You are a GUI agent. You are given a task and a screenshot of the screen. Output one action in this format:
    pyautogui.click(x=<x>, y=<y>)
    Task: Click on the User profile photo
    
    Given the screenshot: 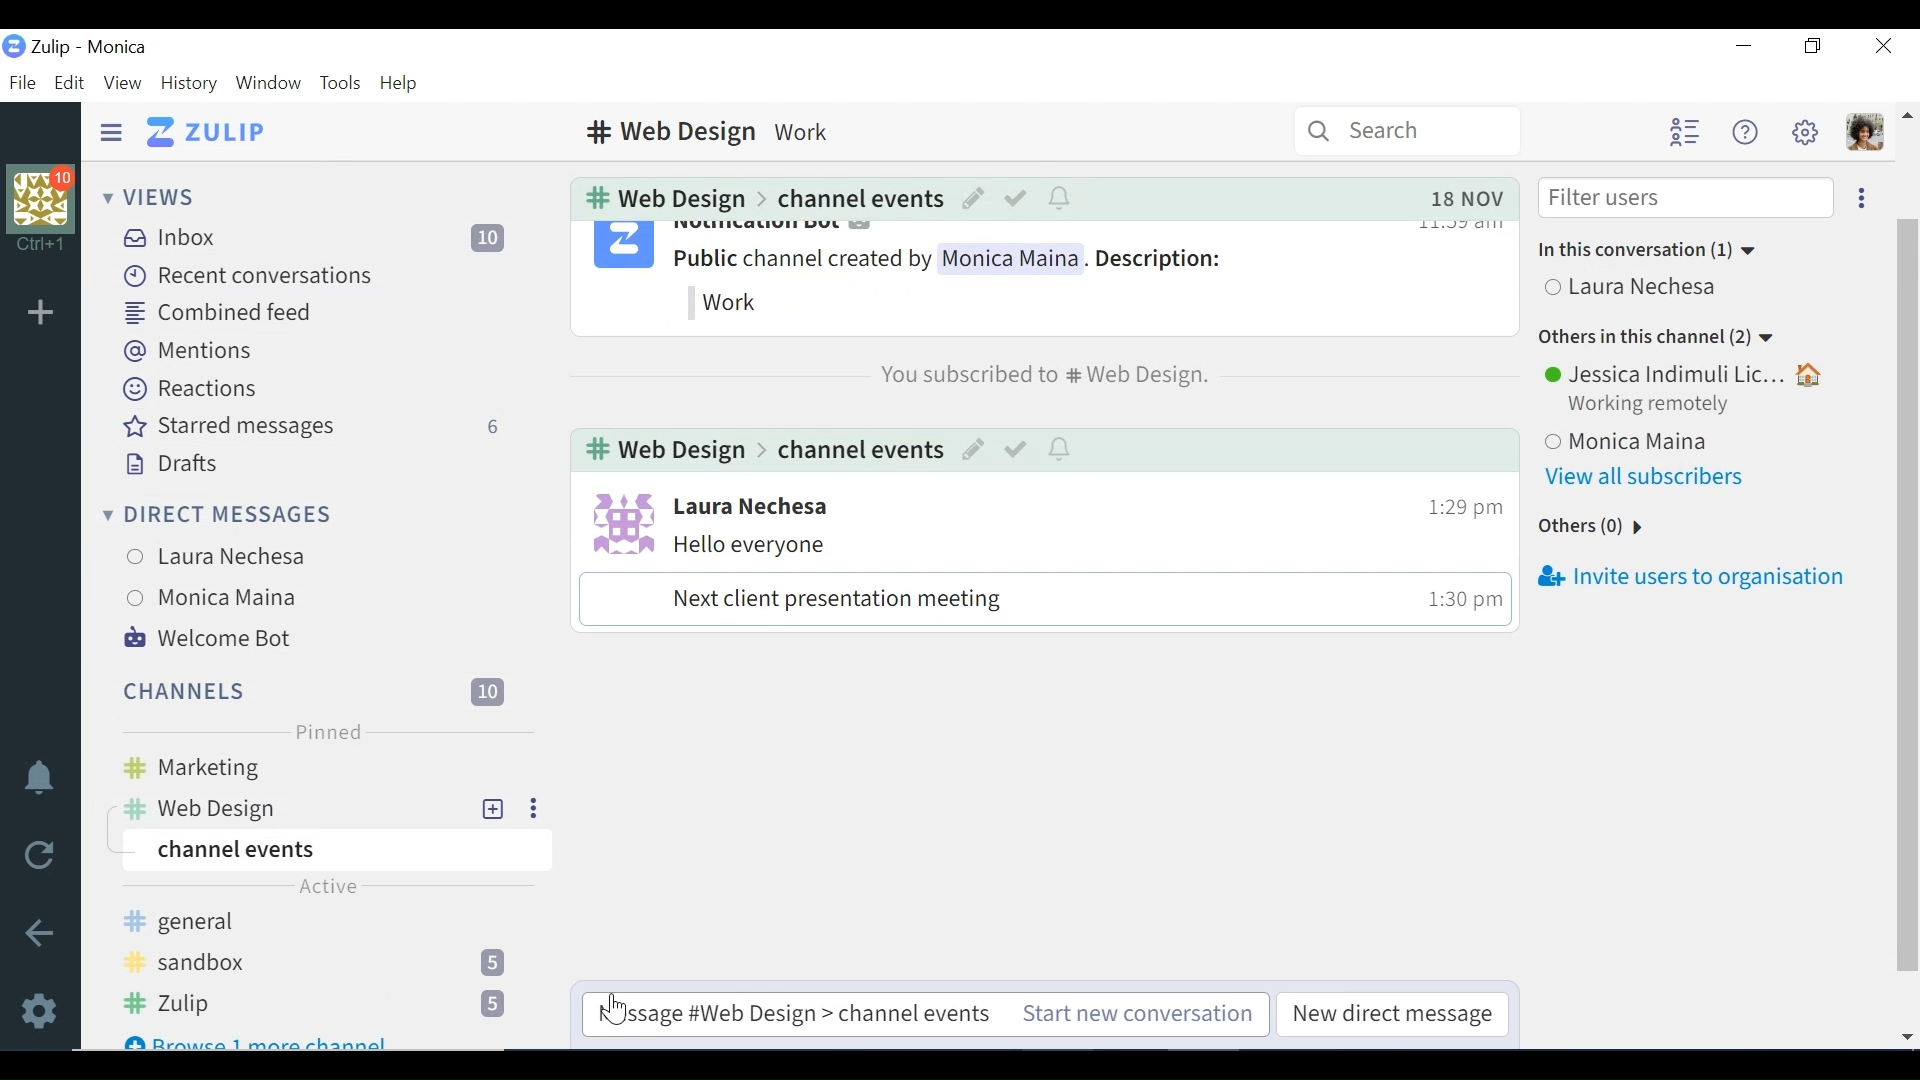 What is the action you would take?
    pyautogui.click(x=617, y=521)
    